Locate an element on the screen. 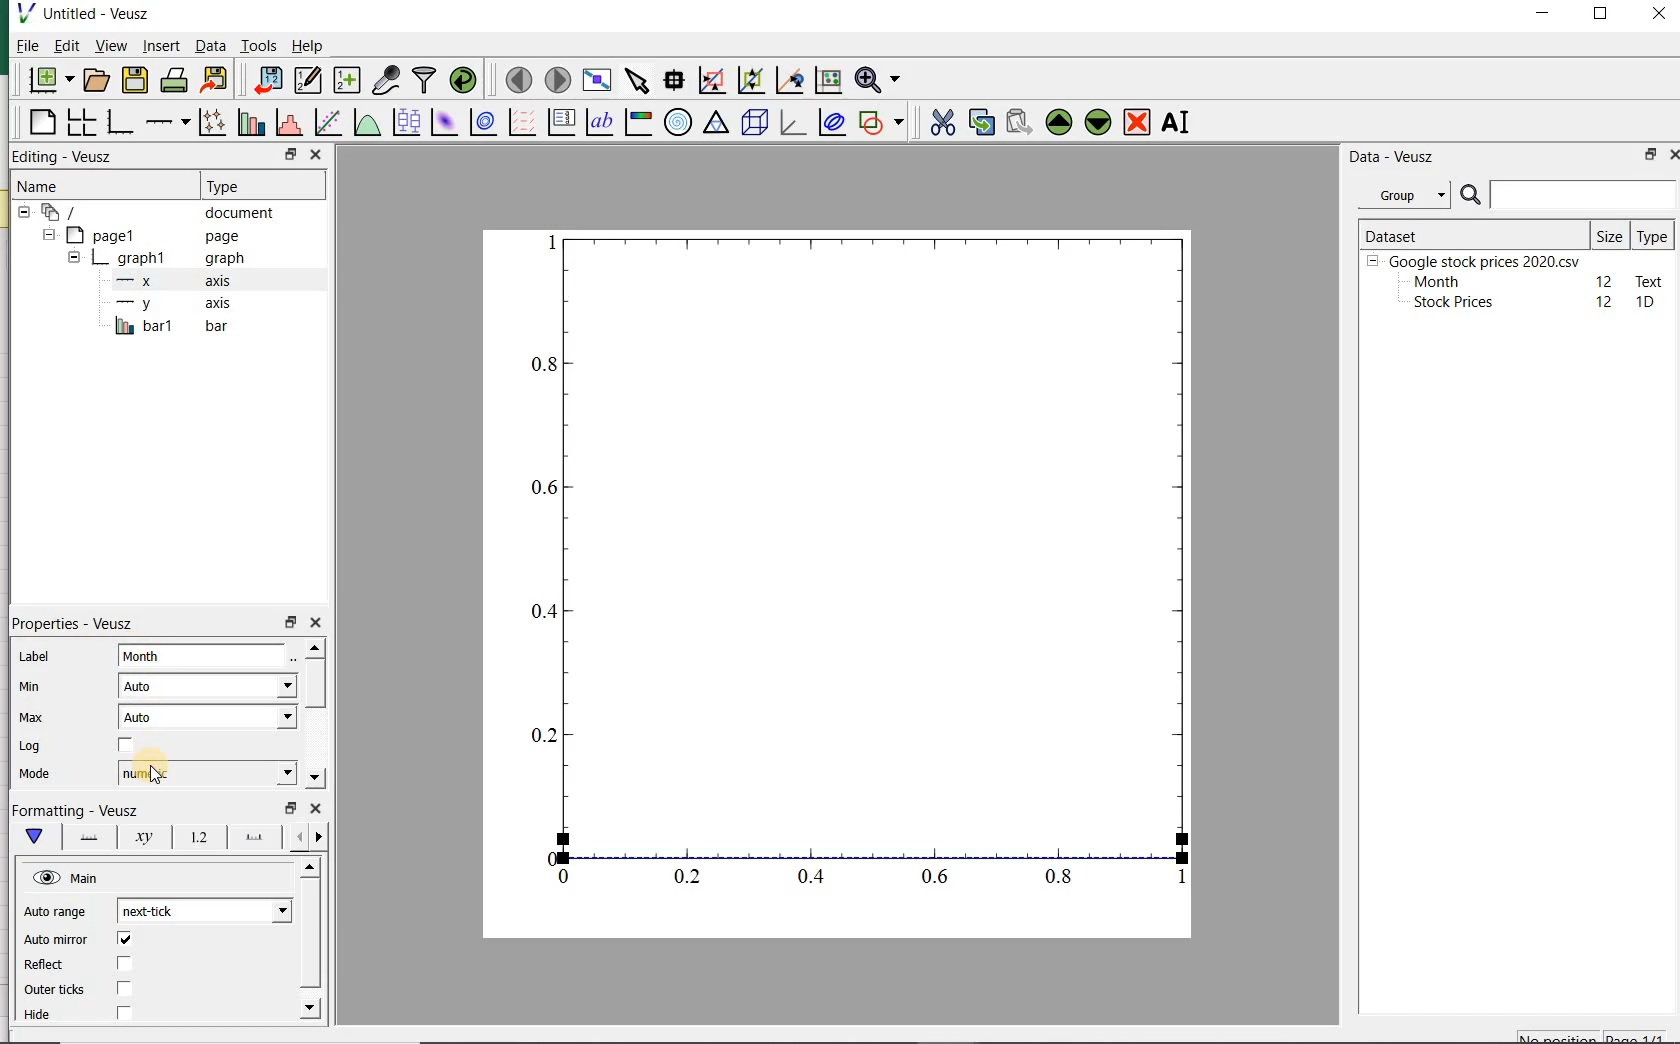  plot a 2d dataset as contours is located at coordinates (480, 124).